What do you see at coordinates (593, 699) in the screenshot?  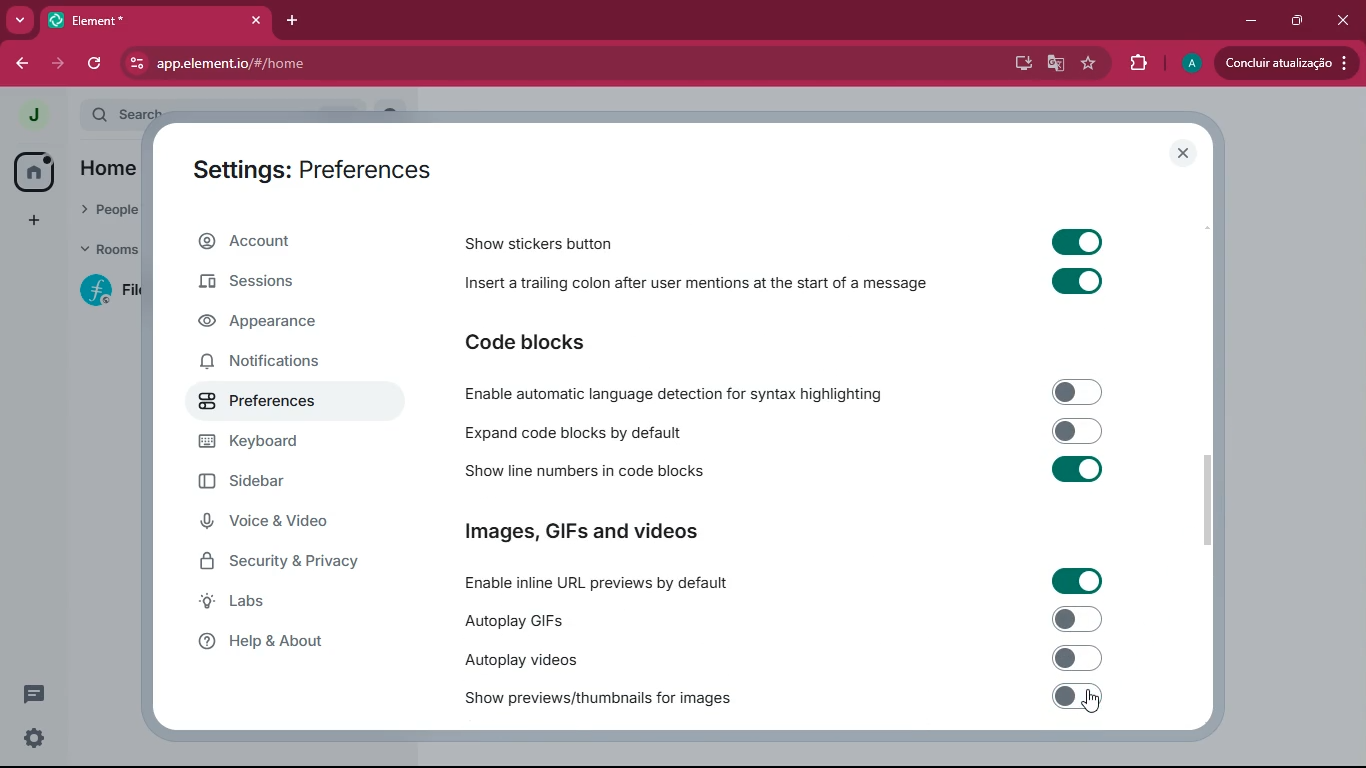 I see `Show previews/thumbnails for images` at bounding box center [593, 699].